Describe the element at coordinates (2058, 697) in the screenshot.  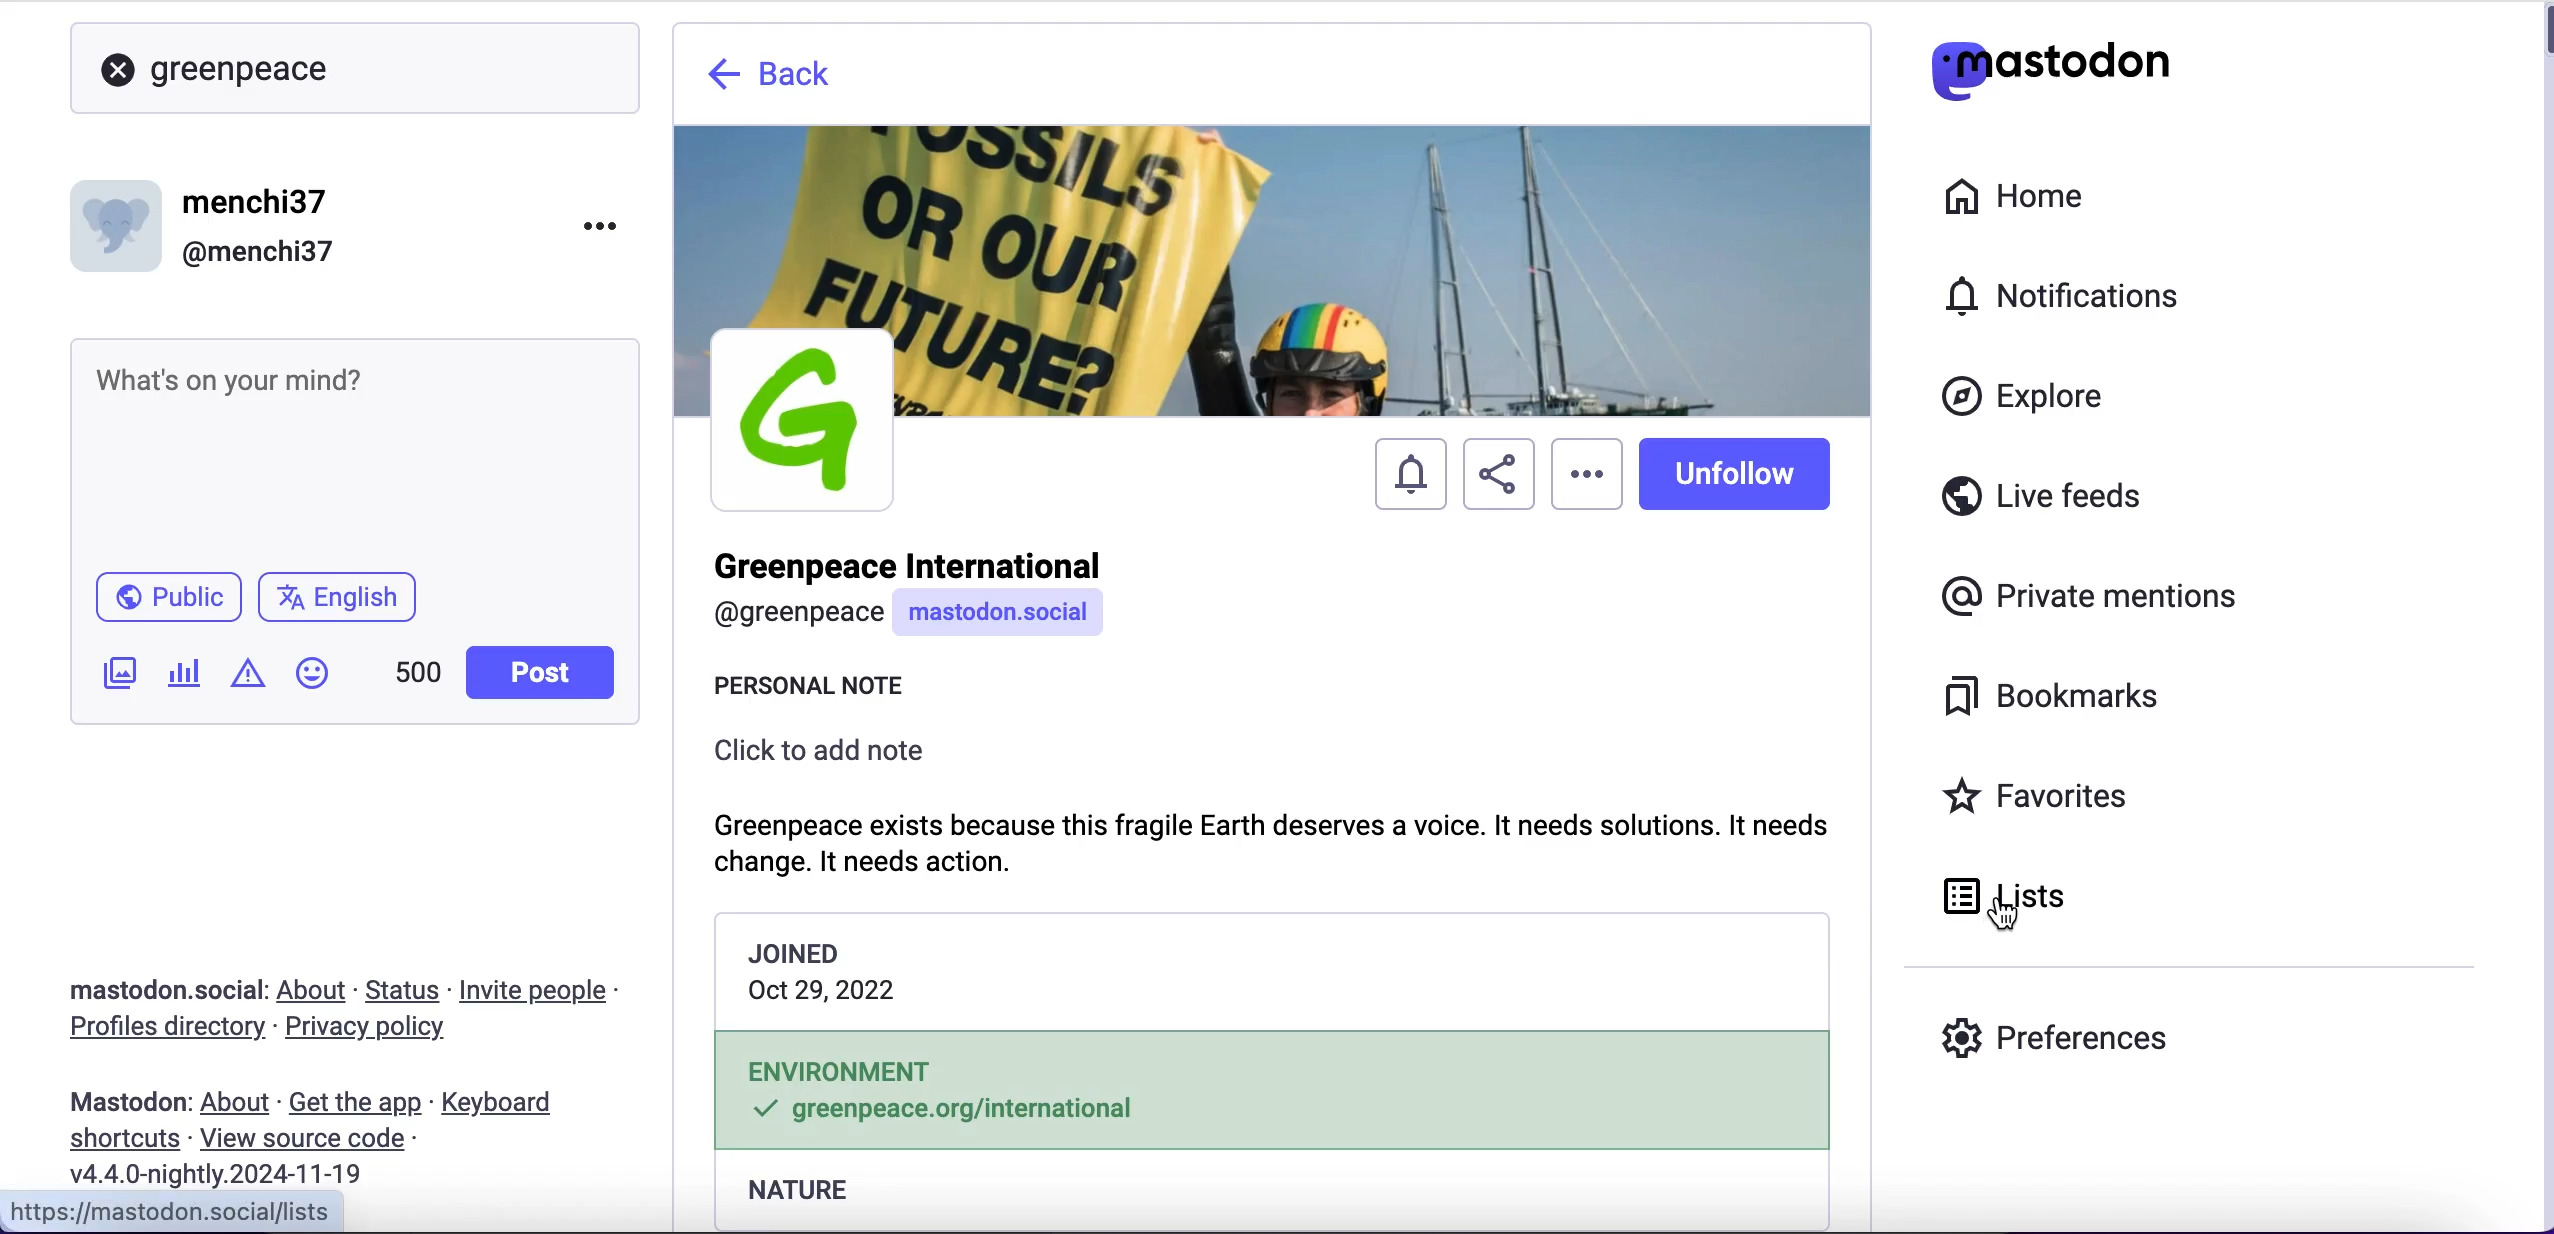
I see `bookmarks` at that location.